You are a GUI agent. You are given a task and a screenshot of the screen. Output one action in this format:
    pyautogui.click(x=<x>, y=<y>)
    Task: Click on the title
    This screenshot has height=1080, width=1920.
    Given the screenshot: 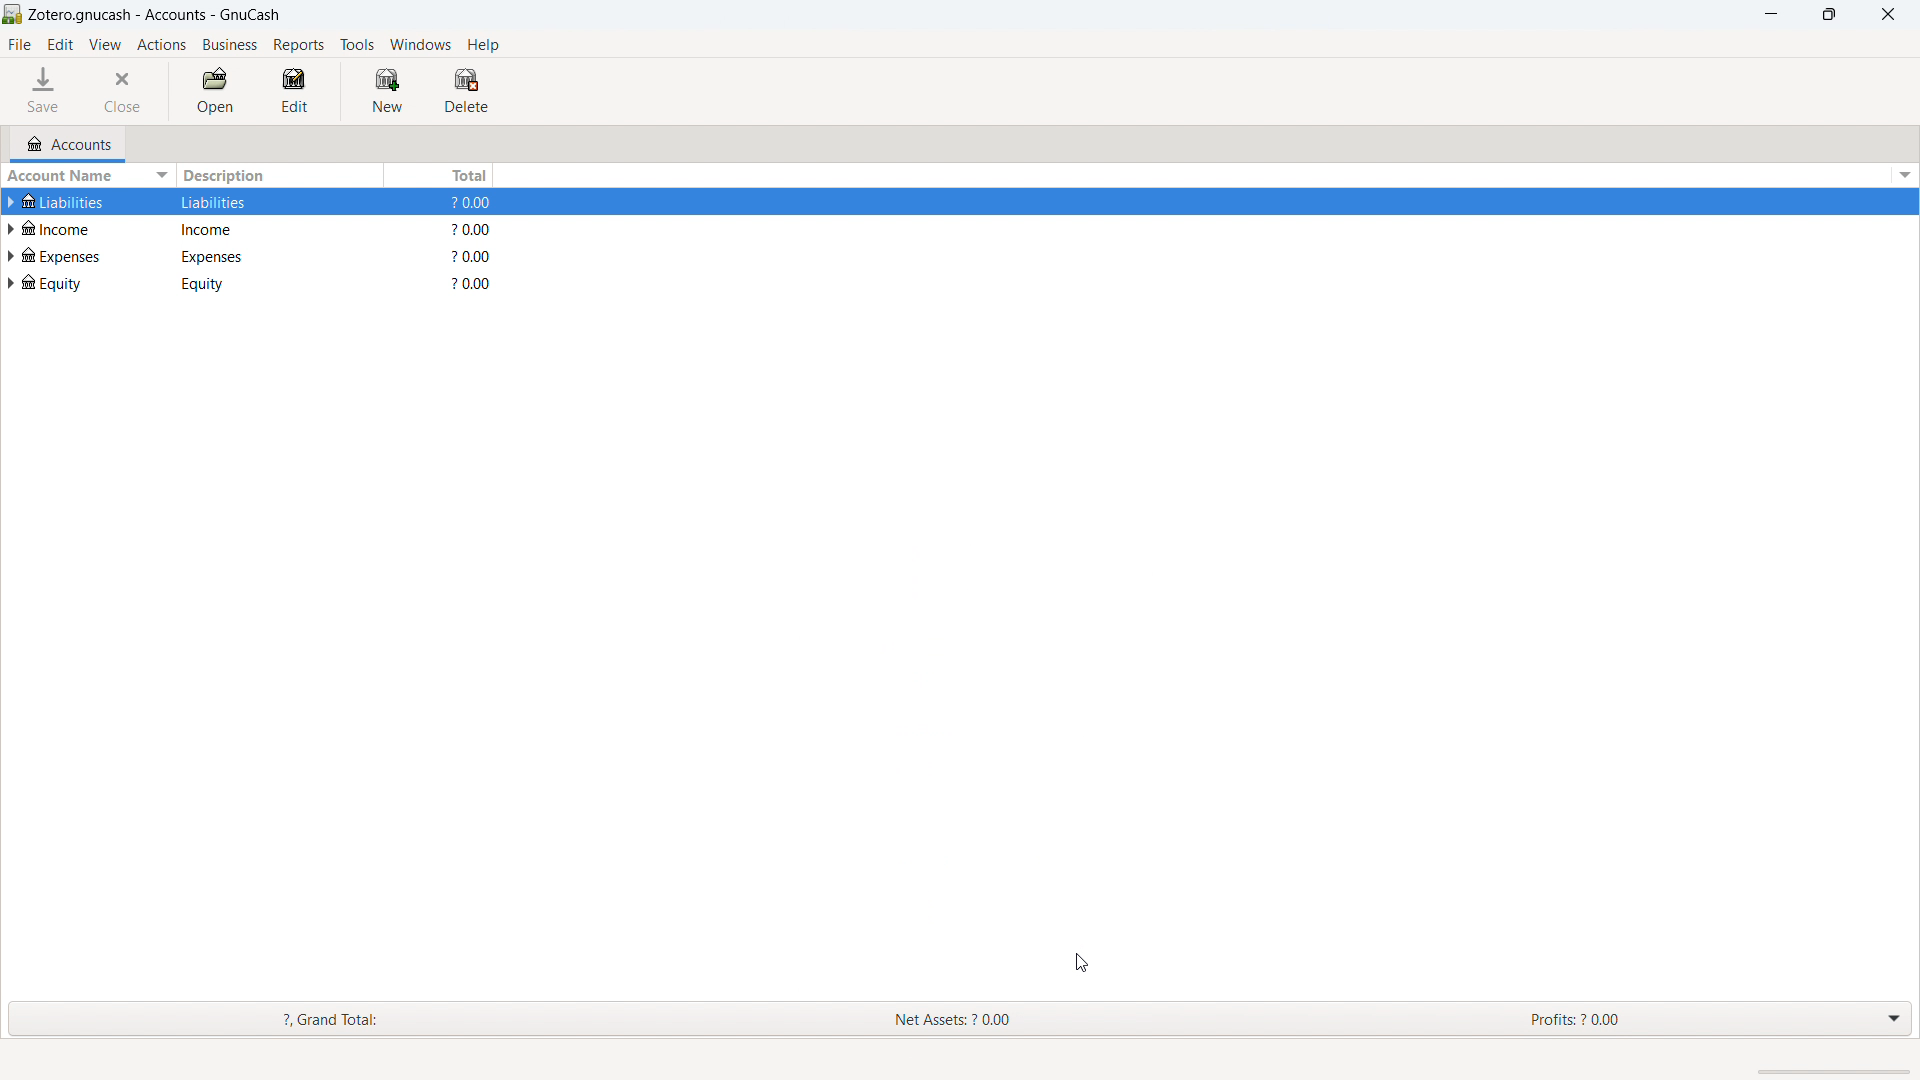 What is the action you would take?
    pyautogui.click(x=155, y=15)
    